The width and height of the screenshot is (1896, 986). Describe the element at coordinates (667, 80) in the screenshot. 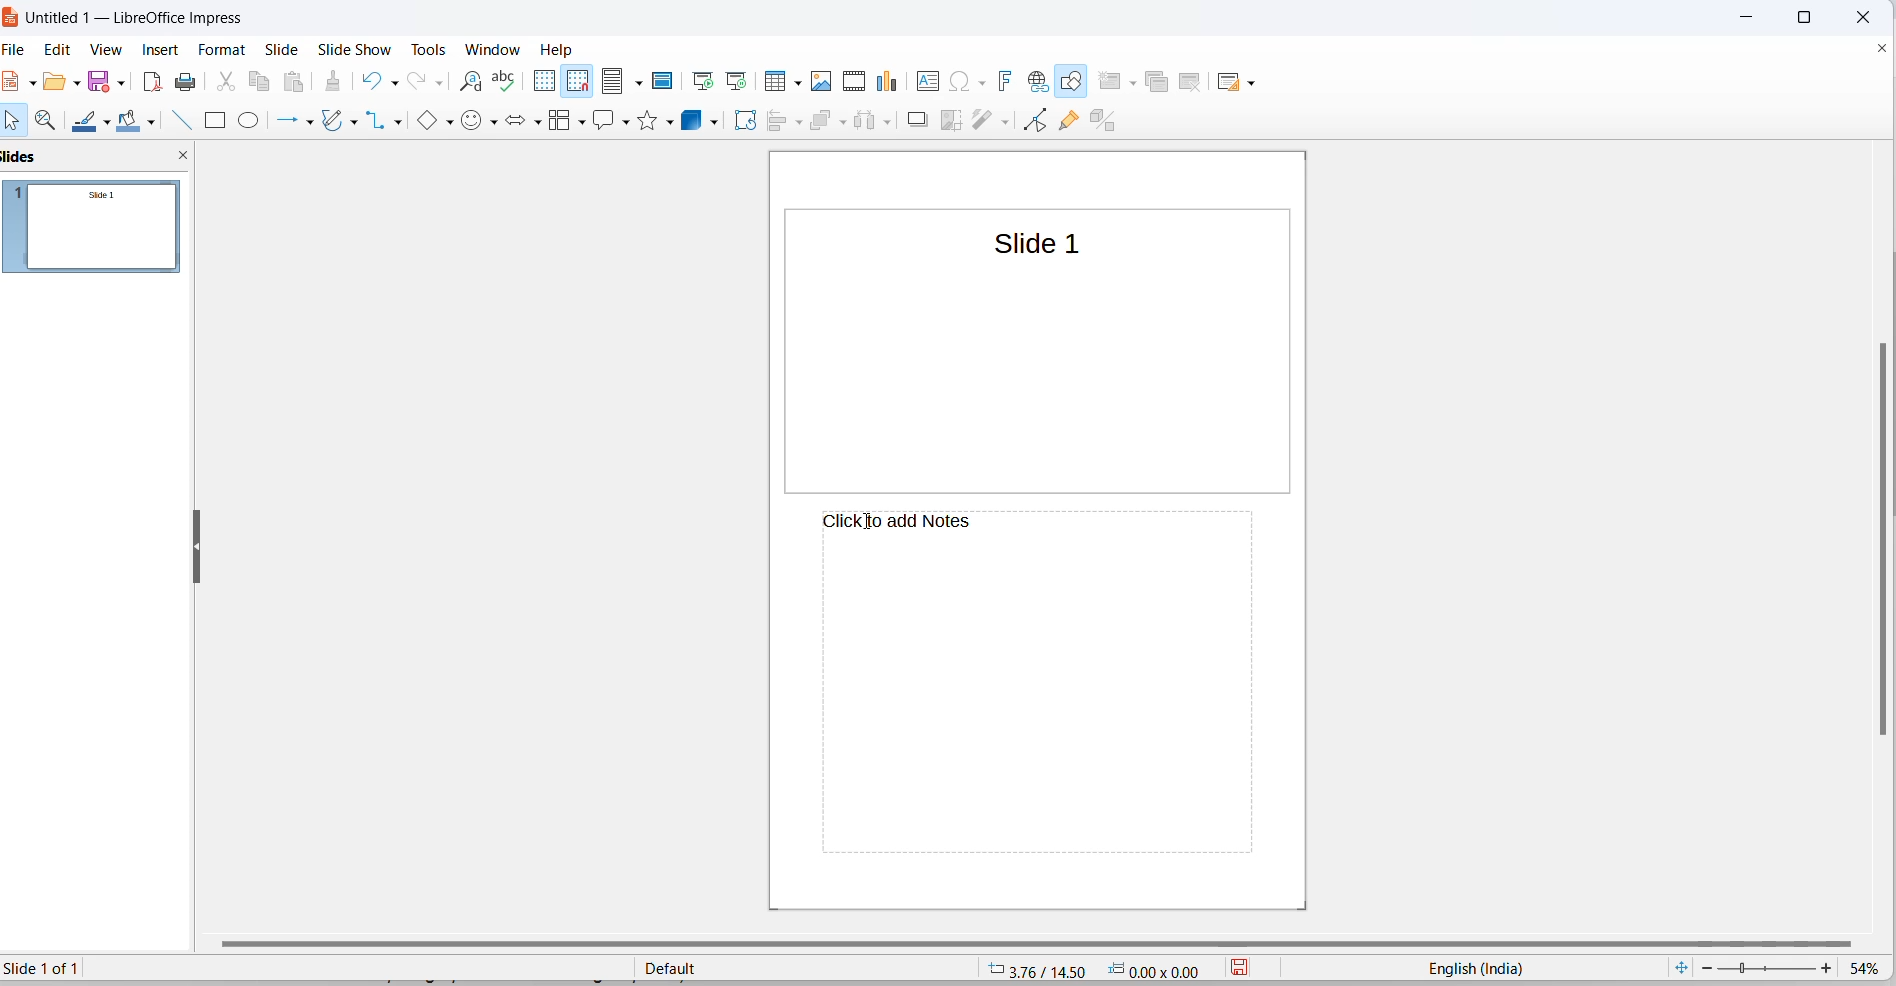

I see `master slide` at that location.